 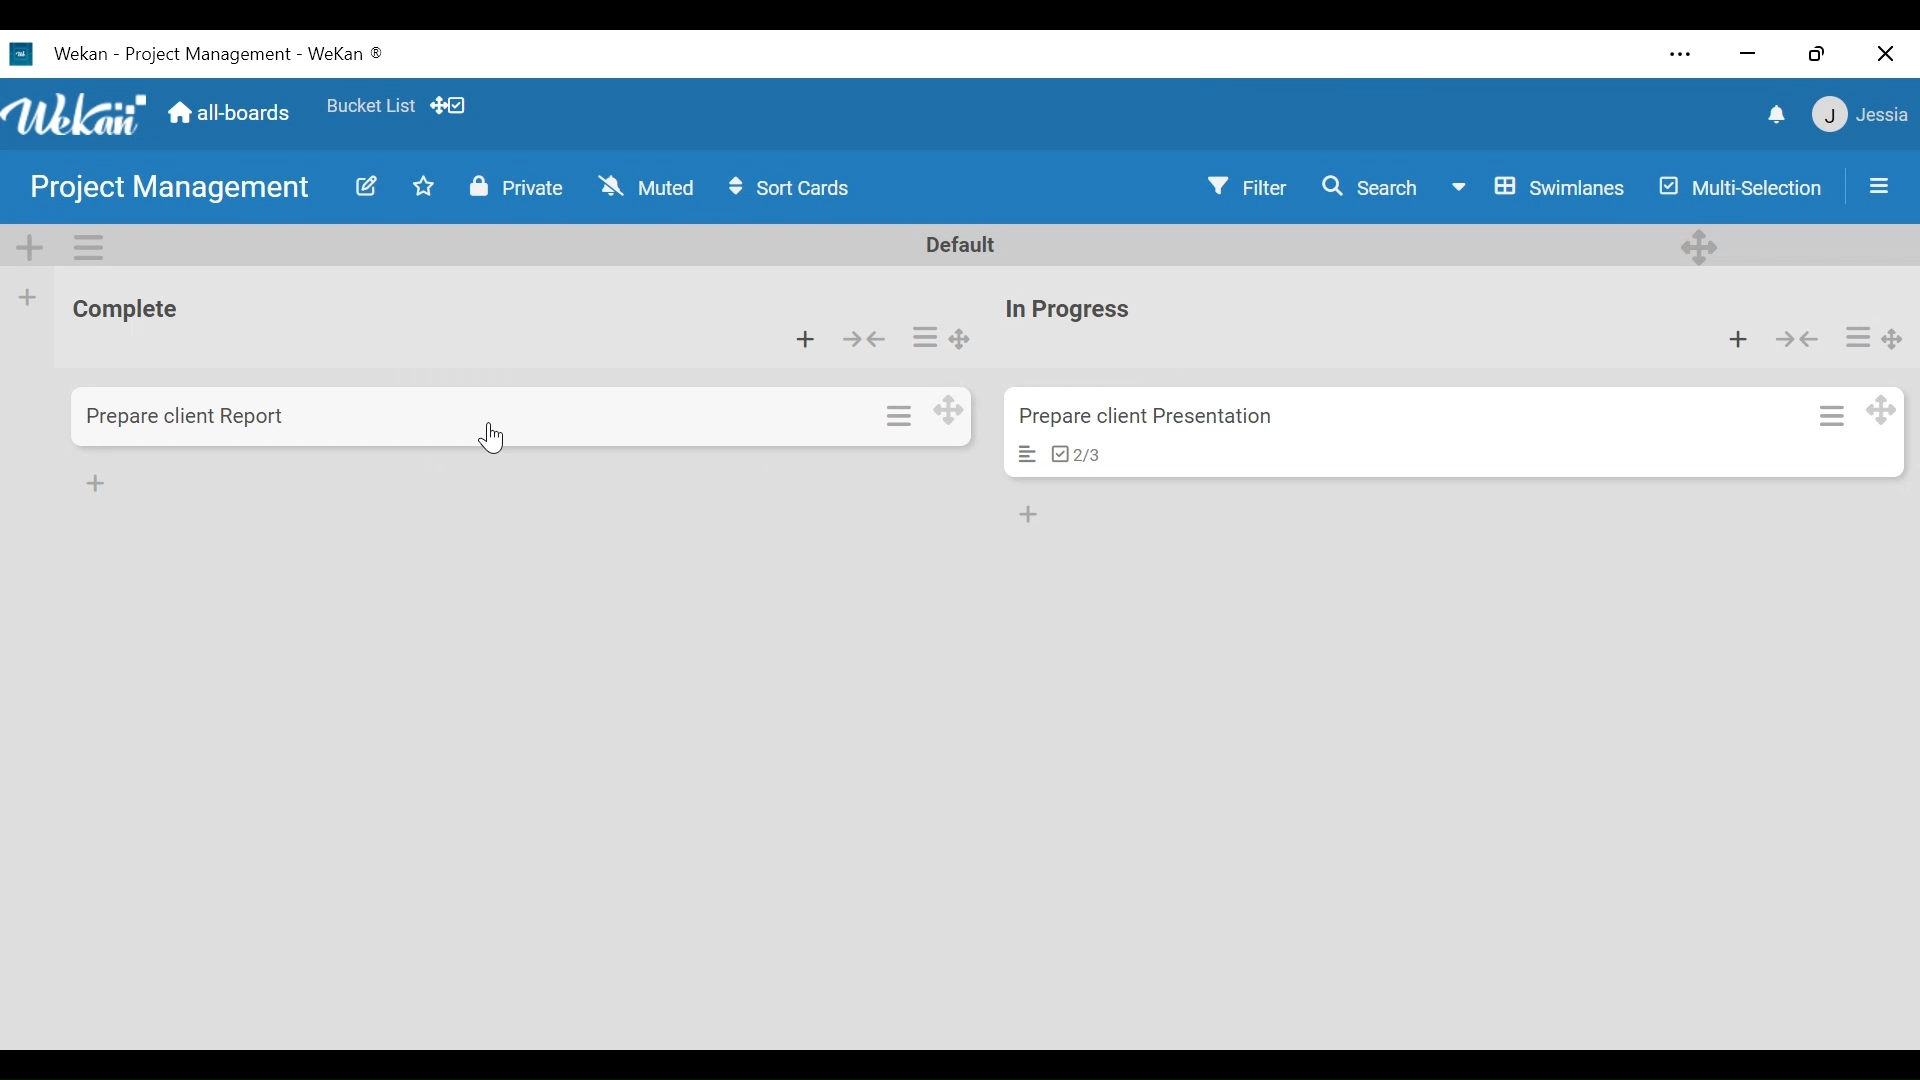 What do you see at coordinates (95, 481) in the screenshot?
I see `Add Card at the bottom of the list` at bounding box center [95, 481].